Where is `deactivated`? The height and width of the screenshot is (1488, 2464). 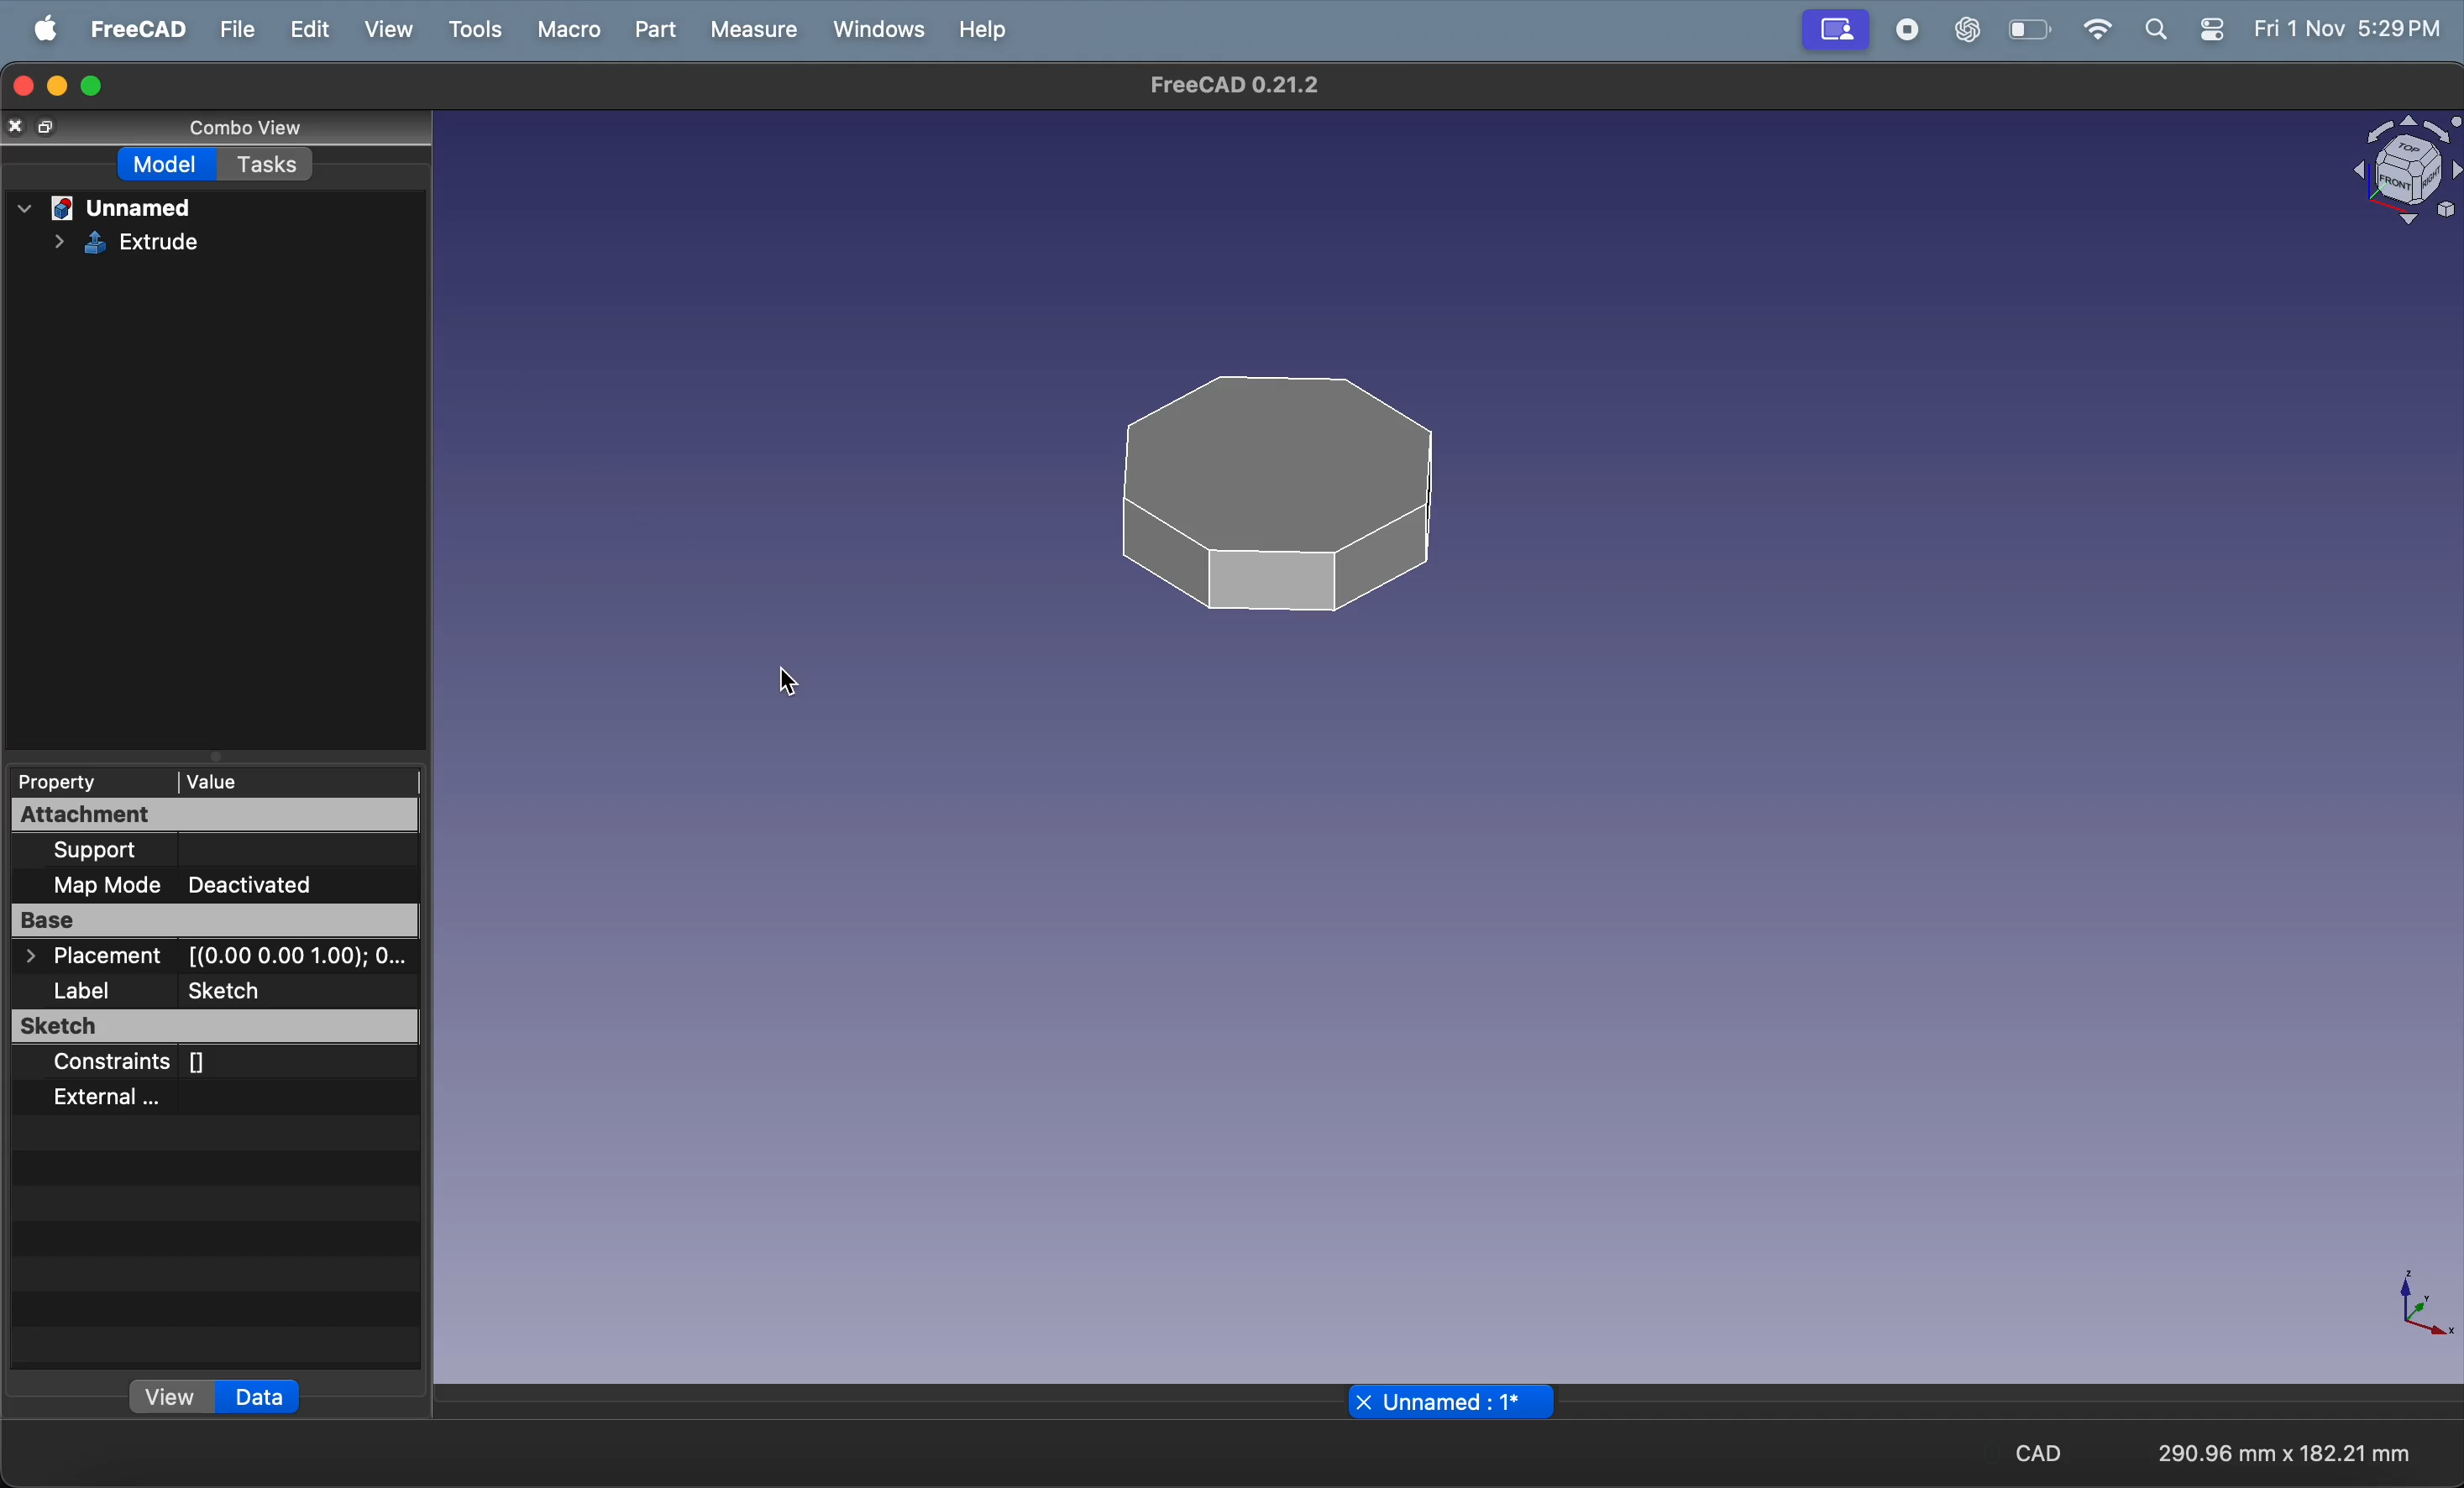 deactivated is located at coordinates (307, 885).